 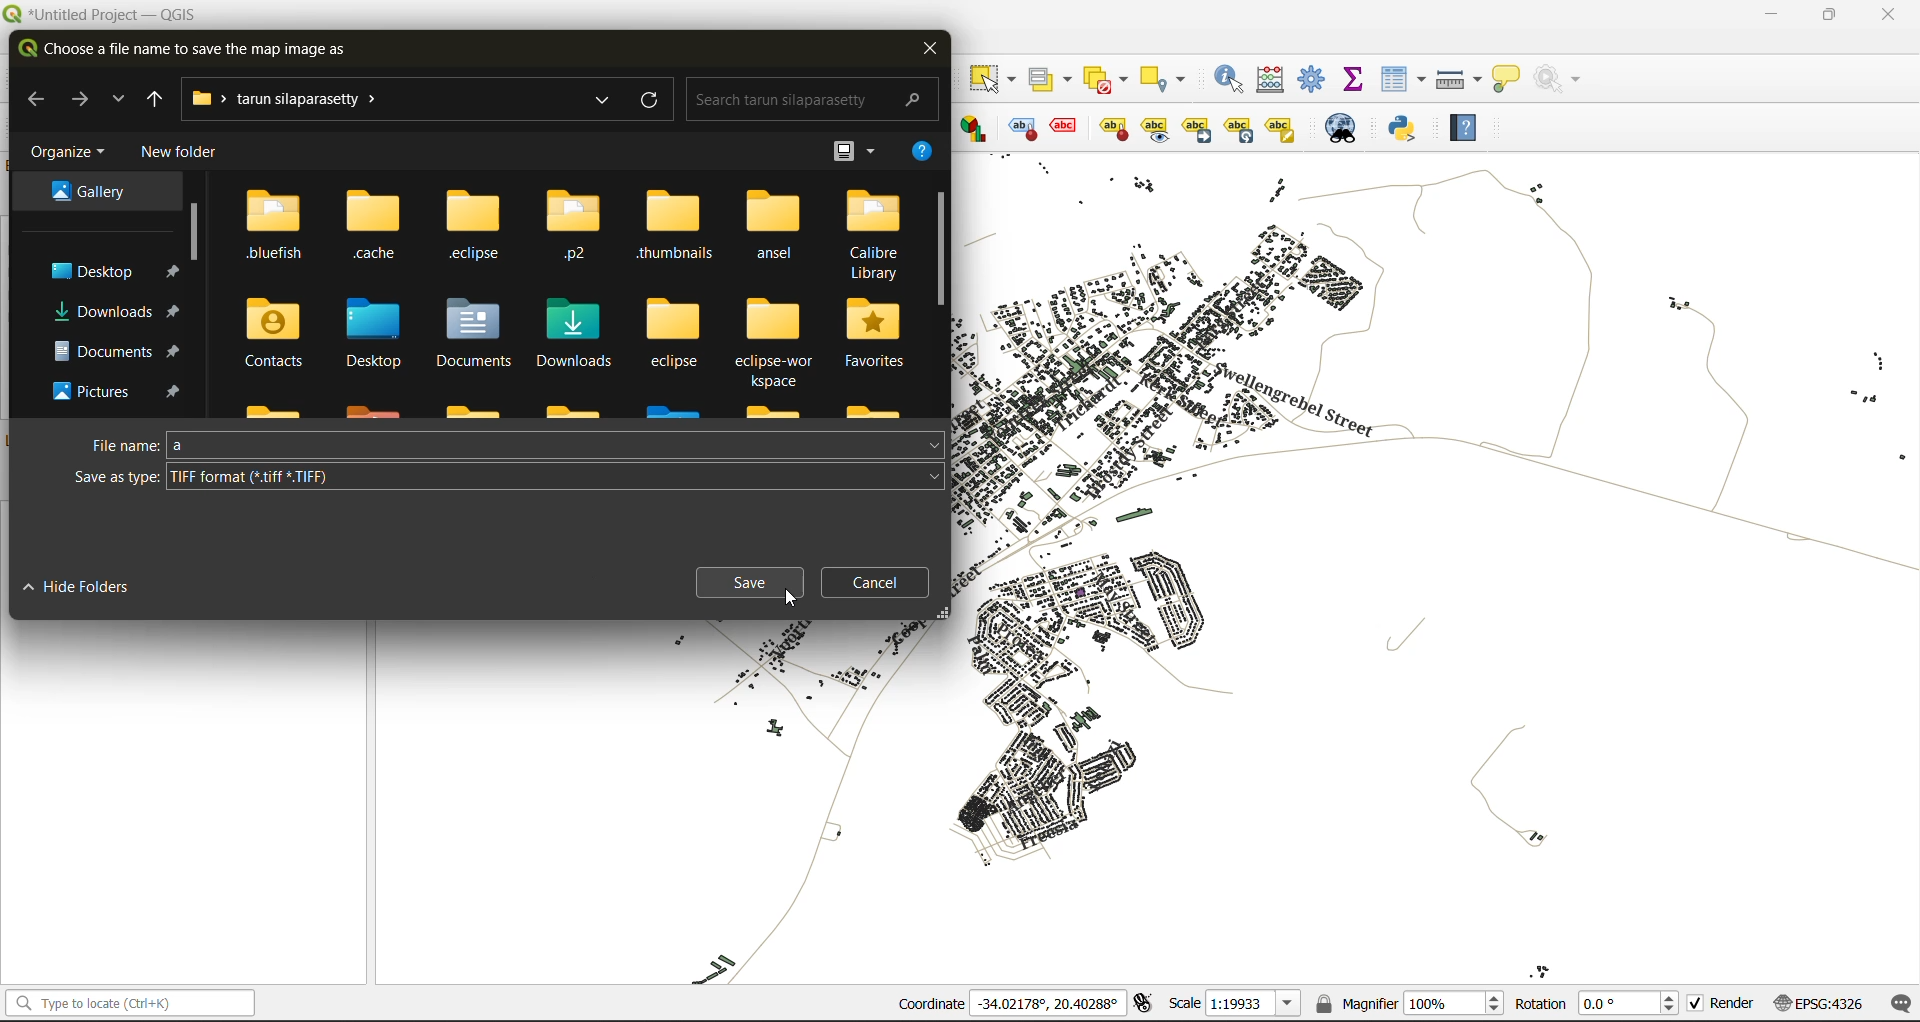 I want to click on choose a file name, so click(x=187, y=51).